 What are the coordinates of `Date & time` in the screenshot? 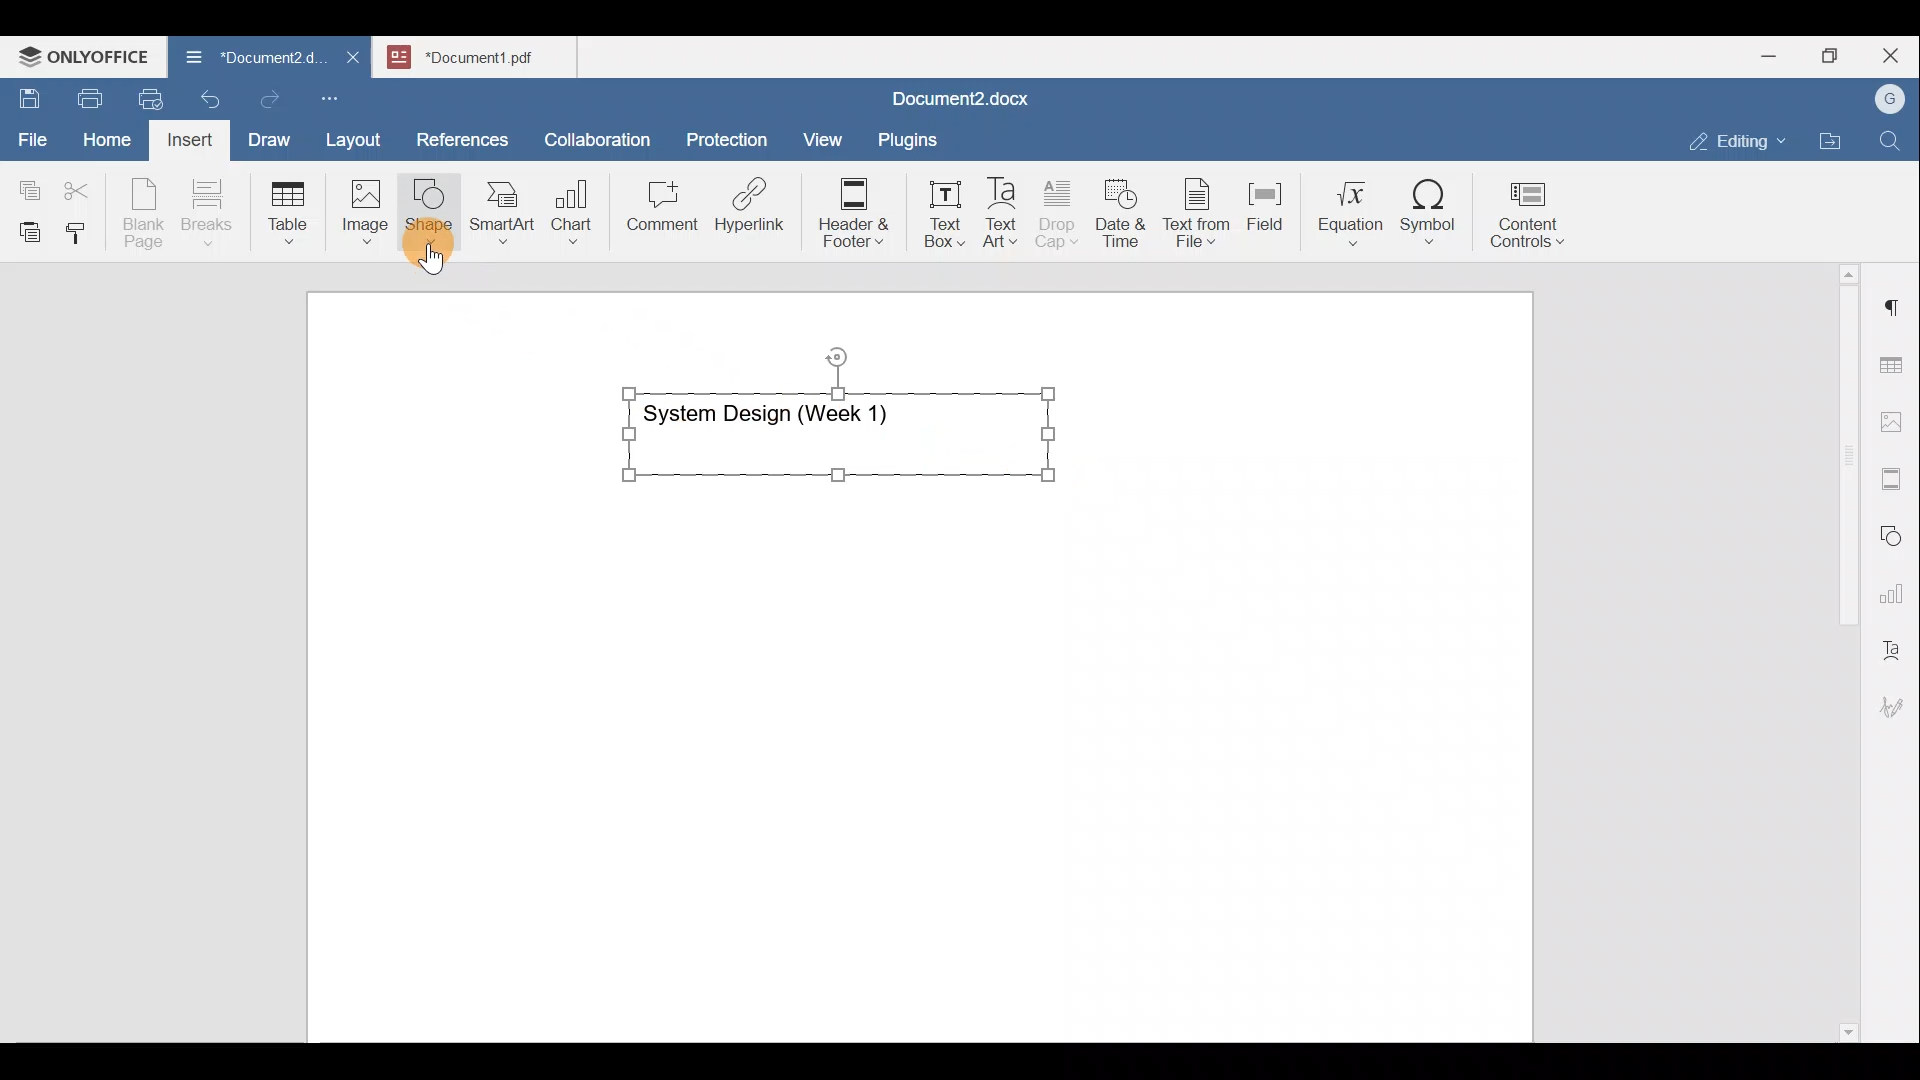 It's located at (1122, 210).